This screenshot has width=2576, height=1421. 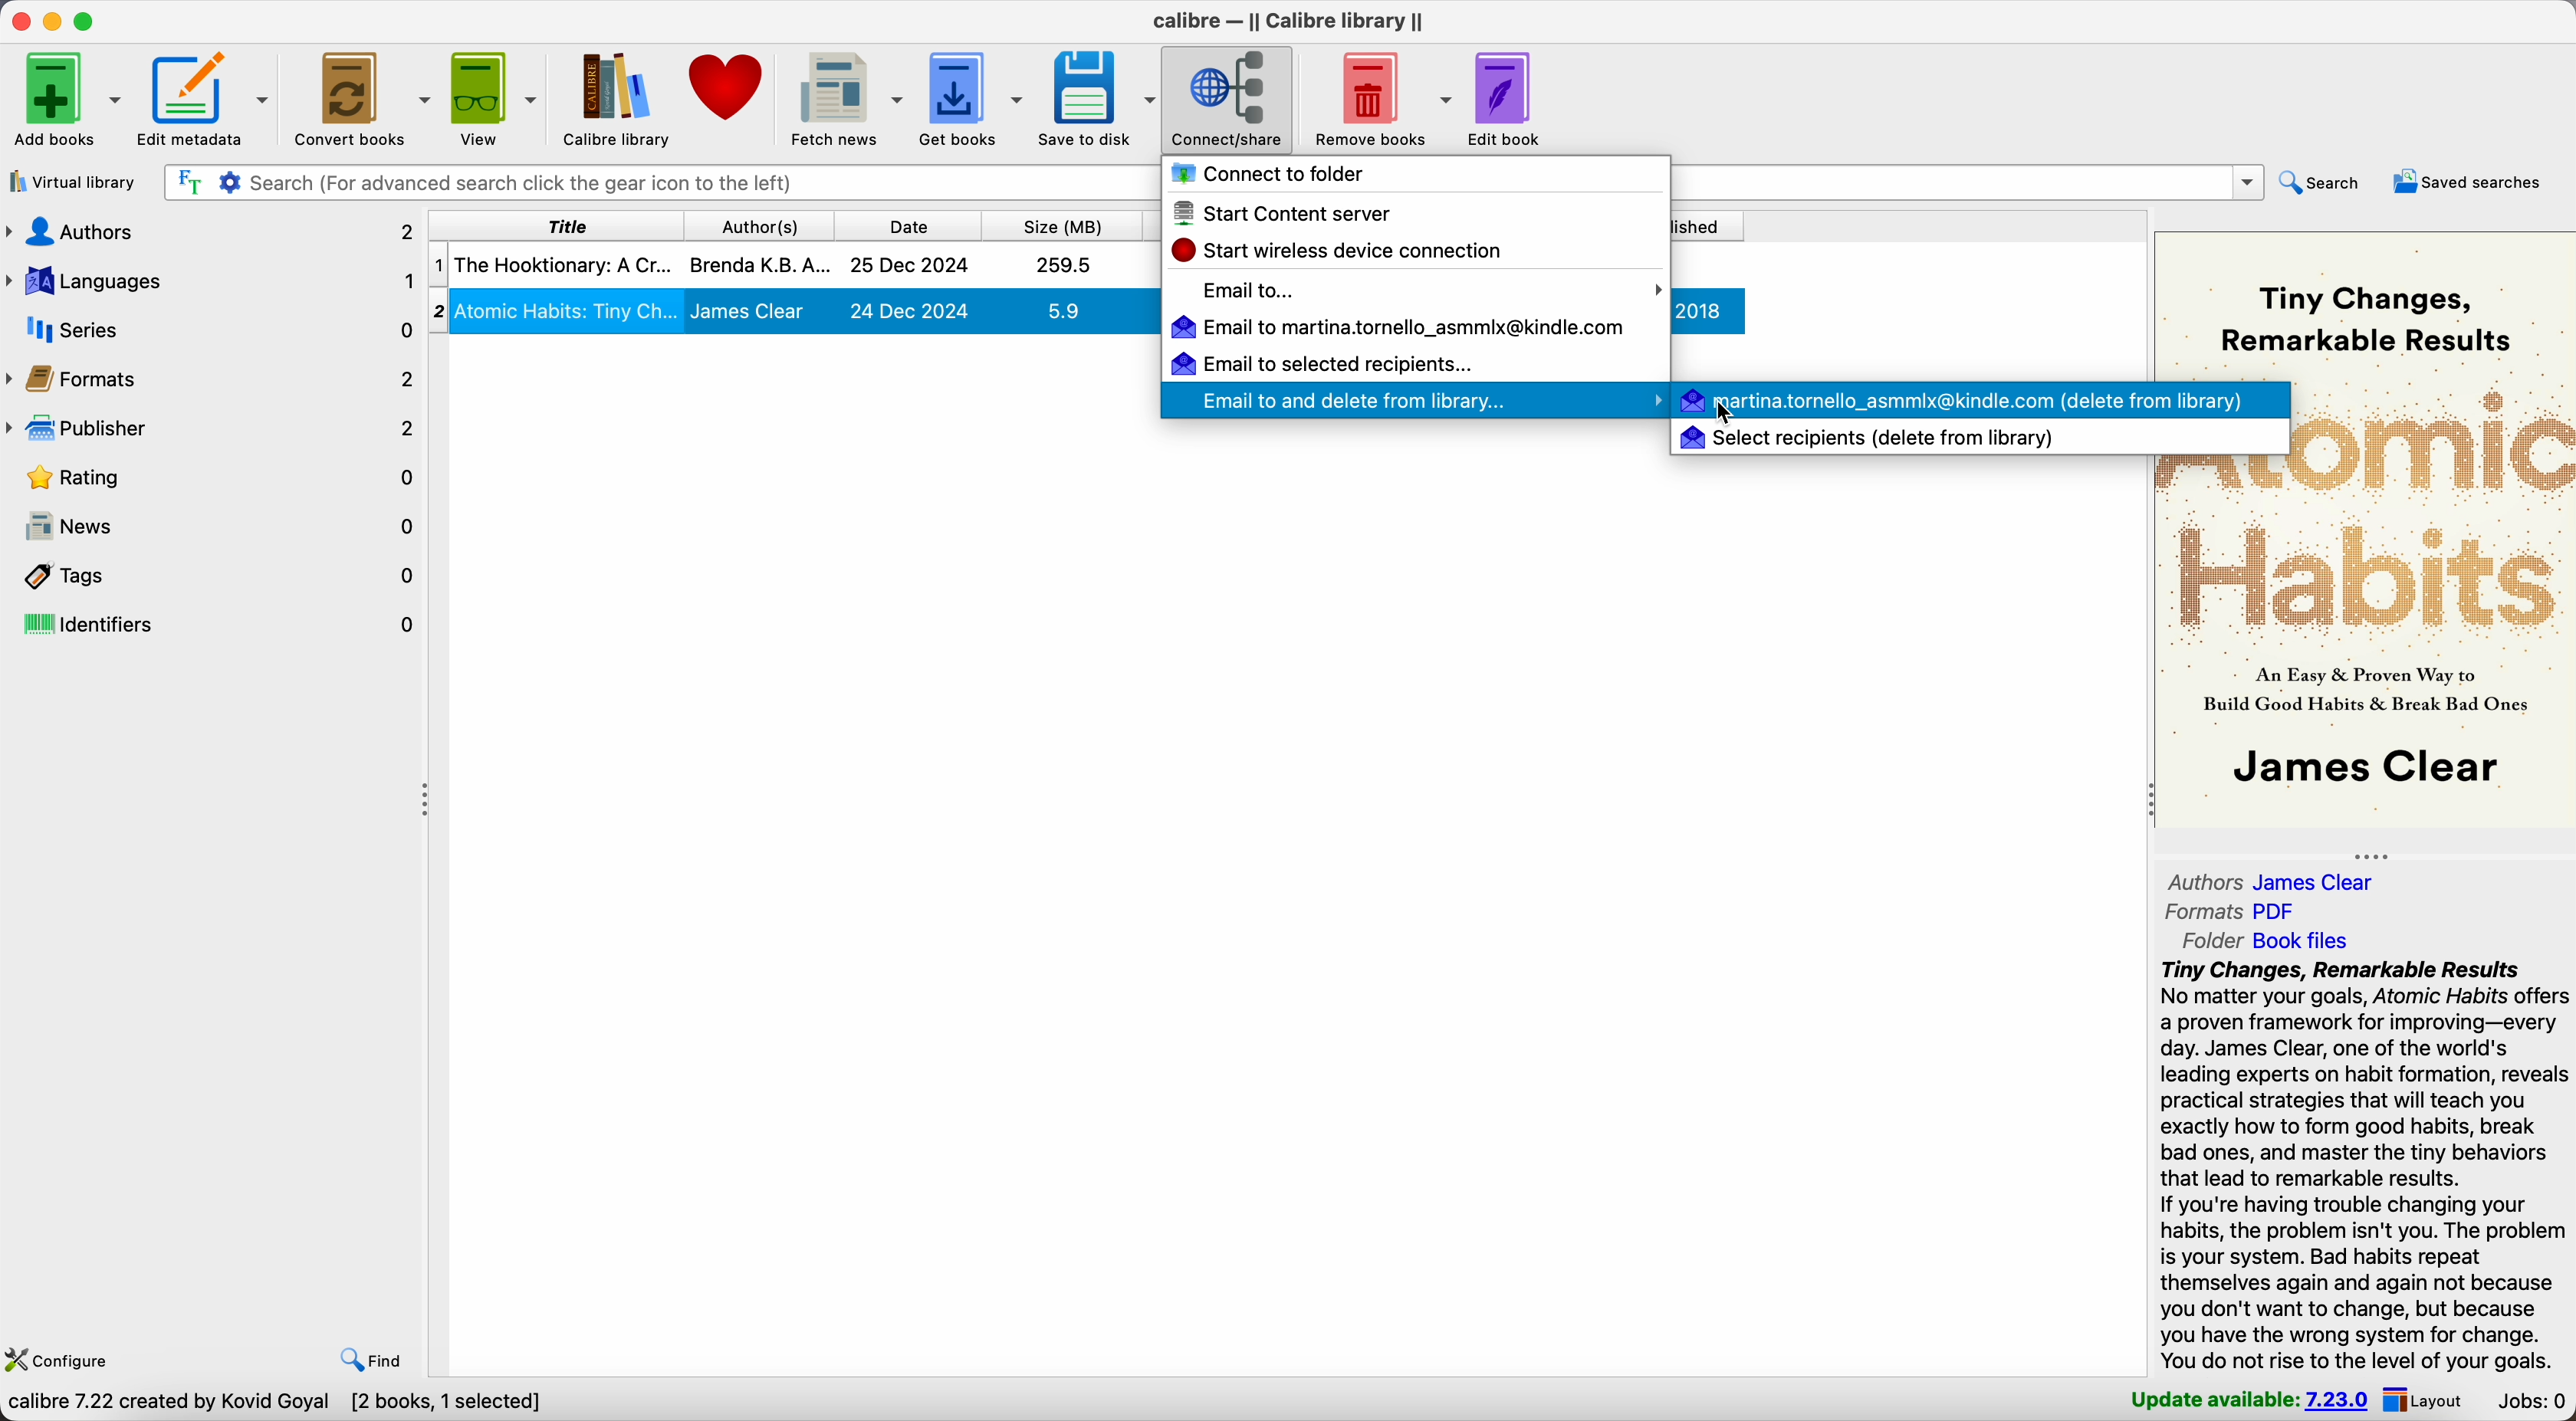 I want to click on search bar, so click(x=662, y=183).